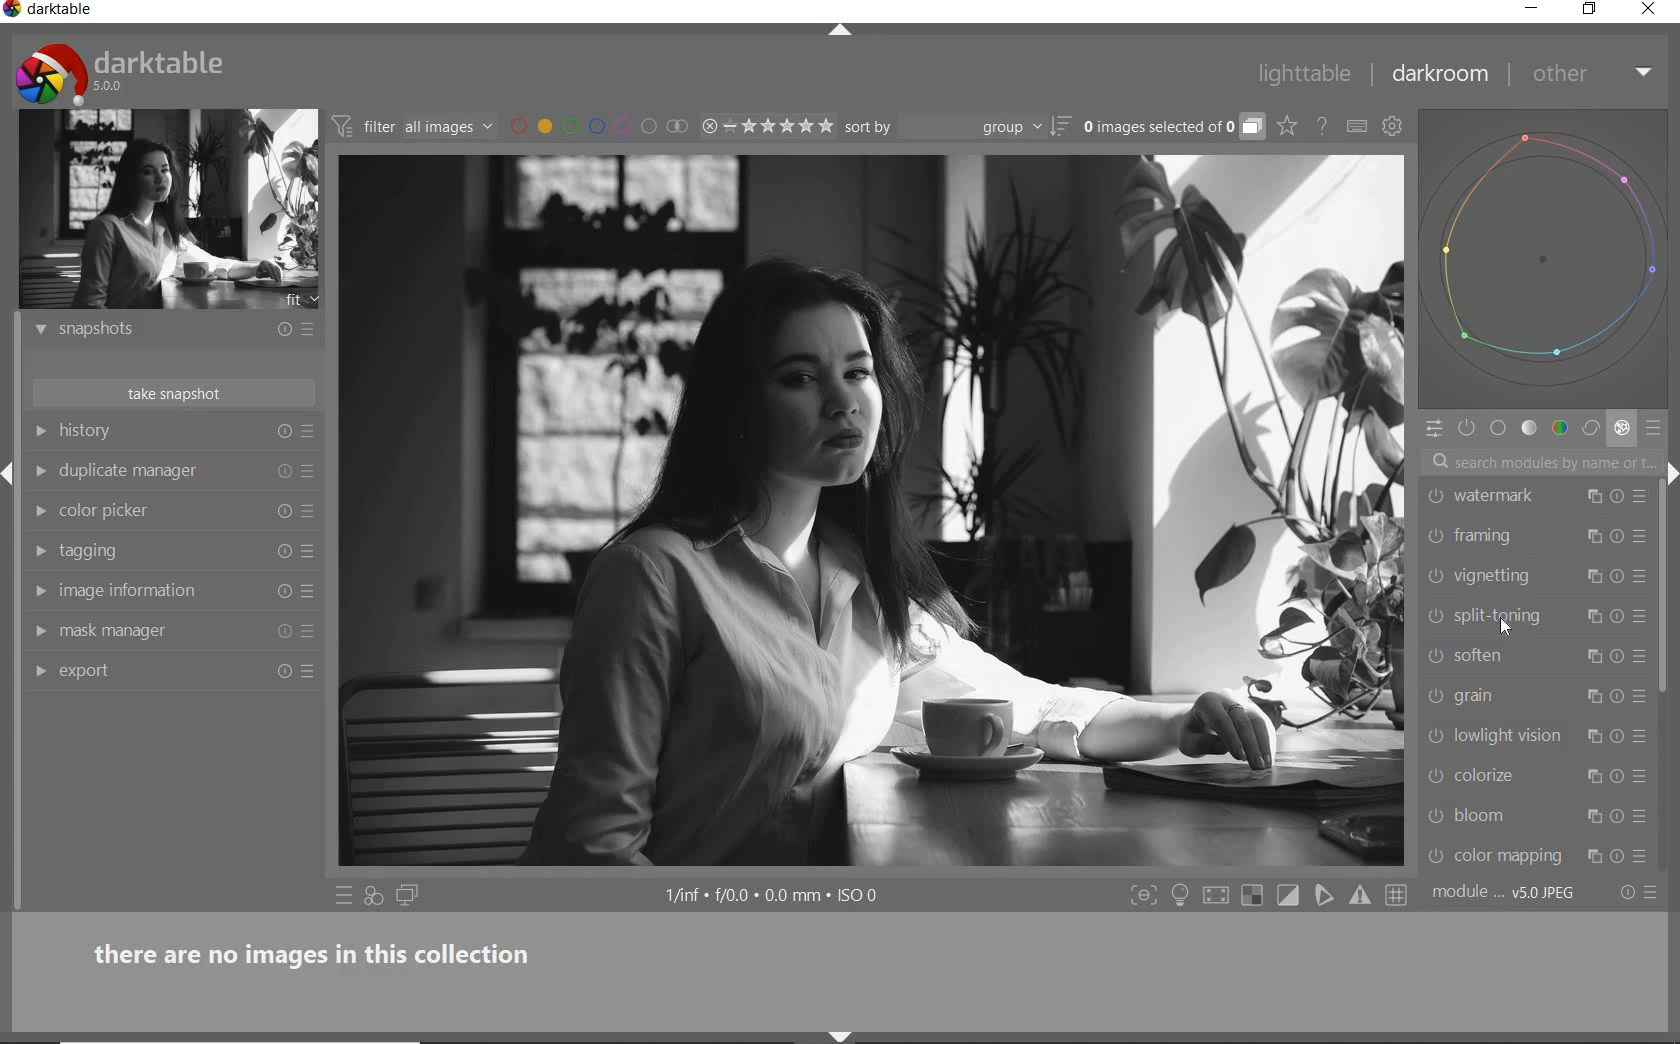  I want to click on preset and preferences, so click(311, 671).